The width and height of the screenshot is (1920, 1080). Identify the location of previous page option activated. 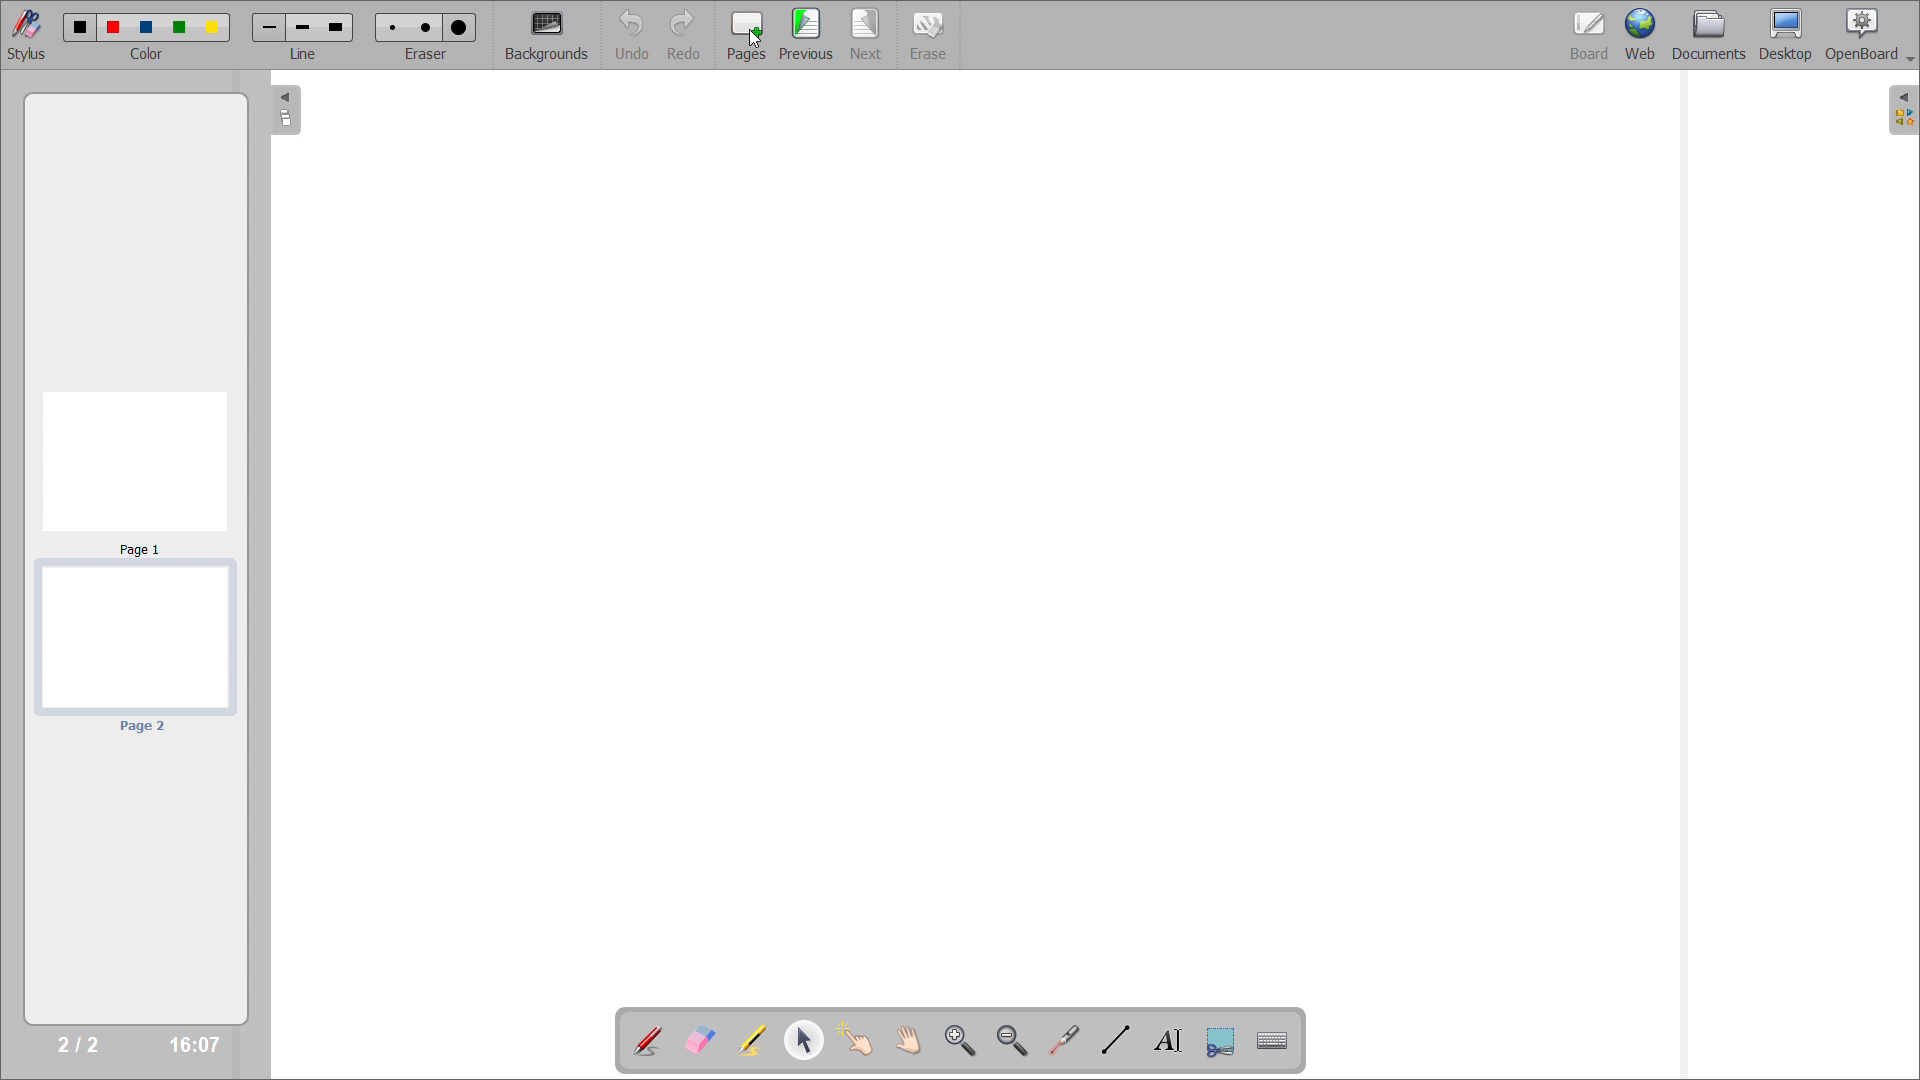
(807, 35).